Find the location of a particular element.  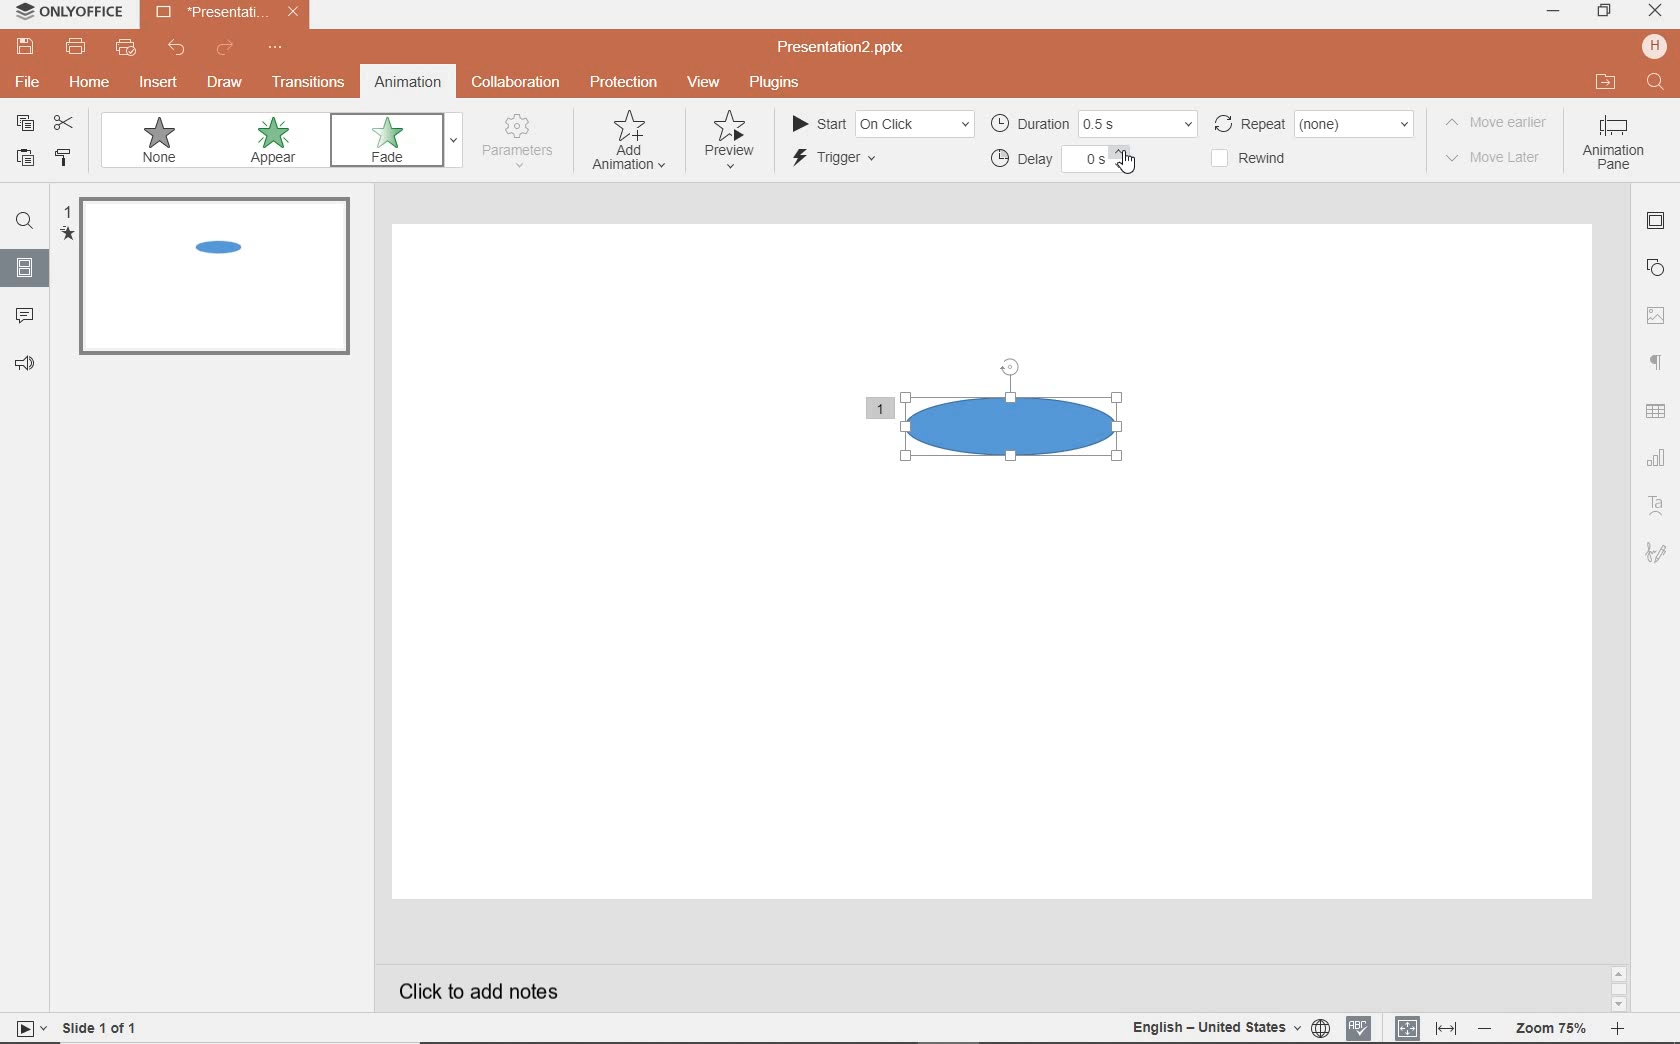

paragraph settings is located at coordinates (1655, 362).